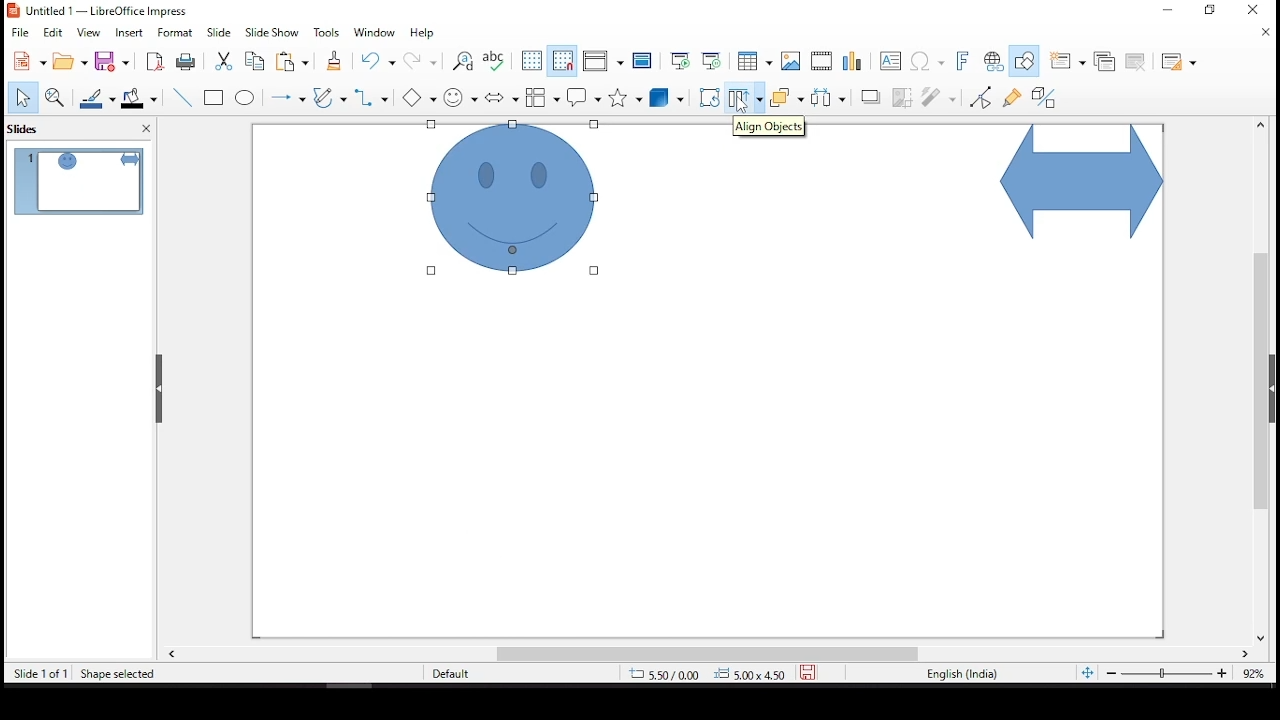 This screenshot has height=720, width=1280. What do you see at coordinates (55, 97) in the screenshot?
I see `zoom and pan` at bounding box center [55, 97].